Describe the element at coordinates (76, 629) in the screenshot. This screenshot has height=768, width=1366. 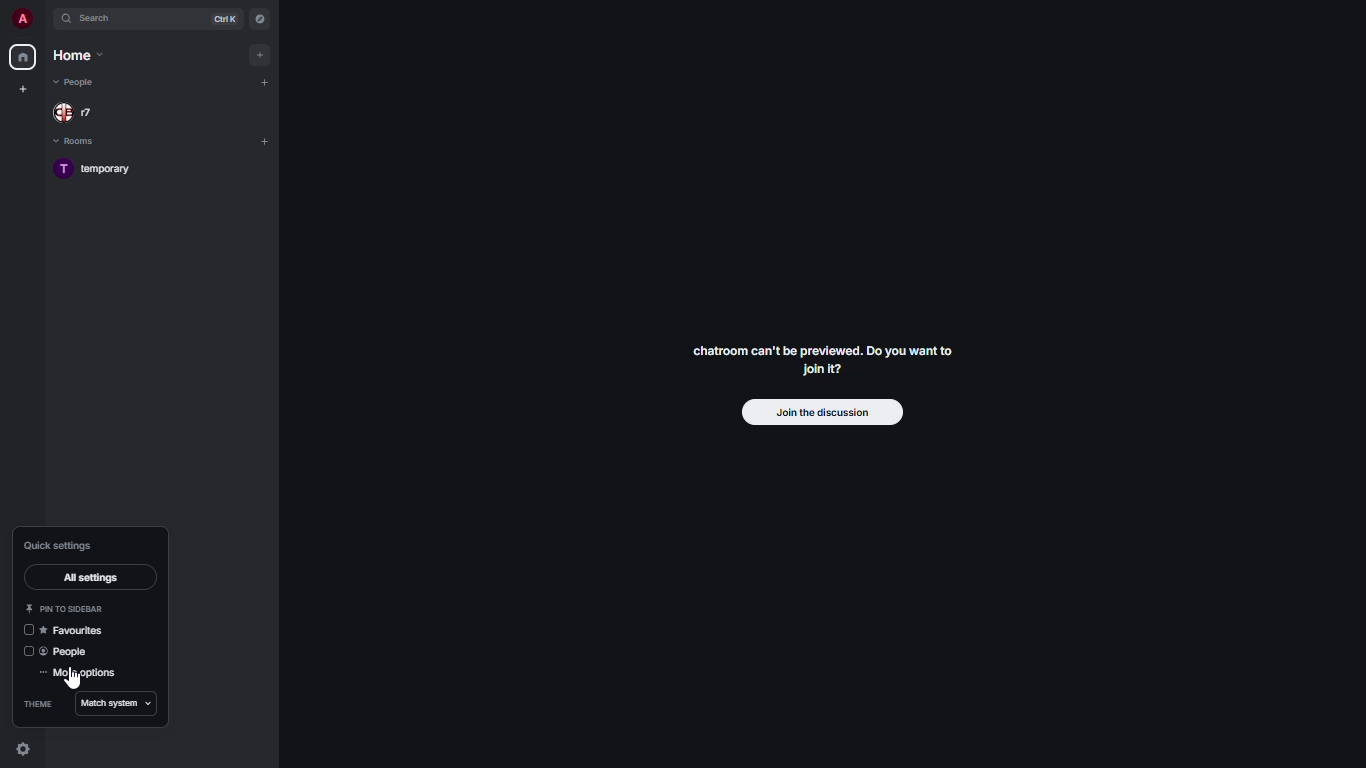
I see `favorites` at that location.